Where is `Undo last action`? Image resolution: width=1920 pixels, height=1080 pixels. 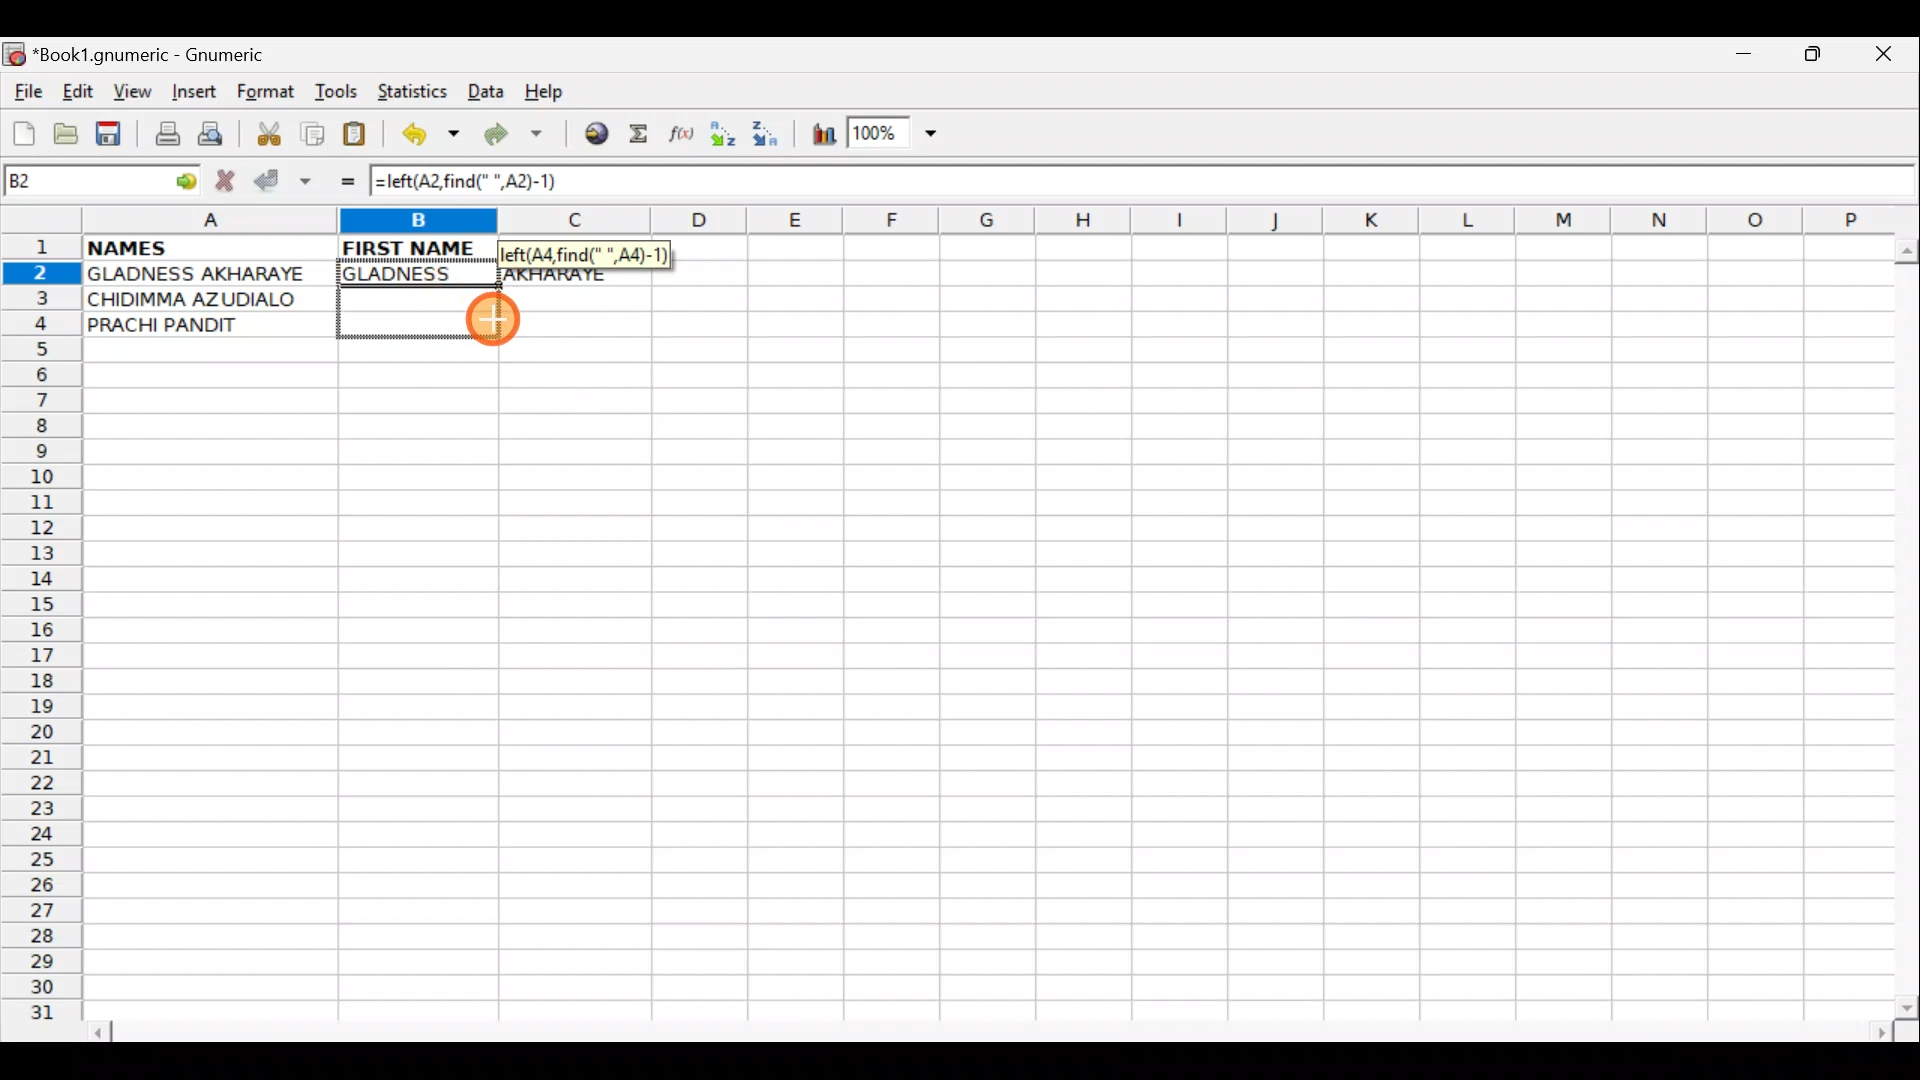
Undo last action is located at coordinates (433, 137).